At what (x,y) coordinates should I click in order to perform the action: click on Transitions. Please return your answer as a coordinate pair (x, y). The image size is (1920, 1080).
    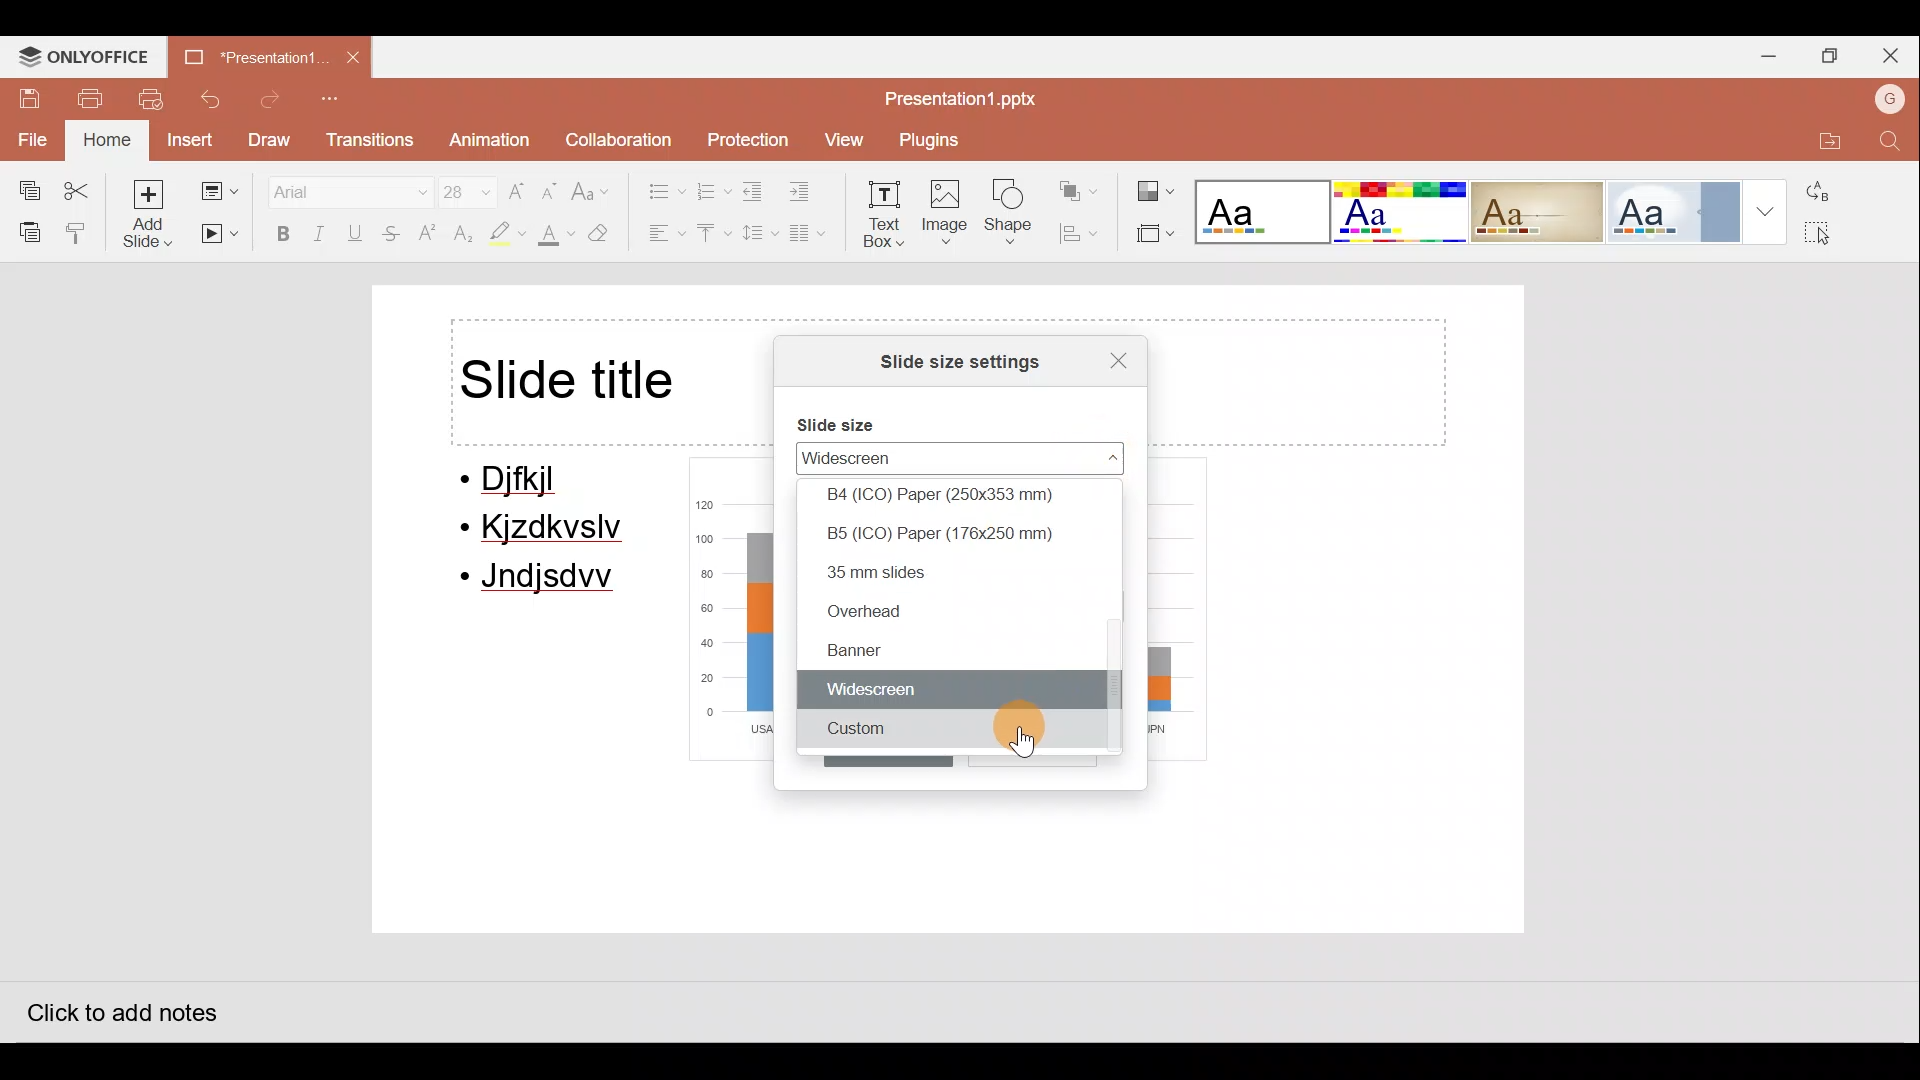
    Looking at the image, I should click on (368, 141).